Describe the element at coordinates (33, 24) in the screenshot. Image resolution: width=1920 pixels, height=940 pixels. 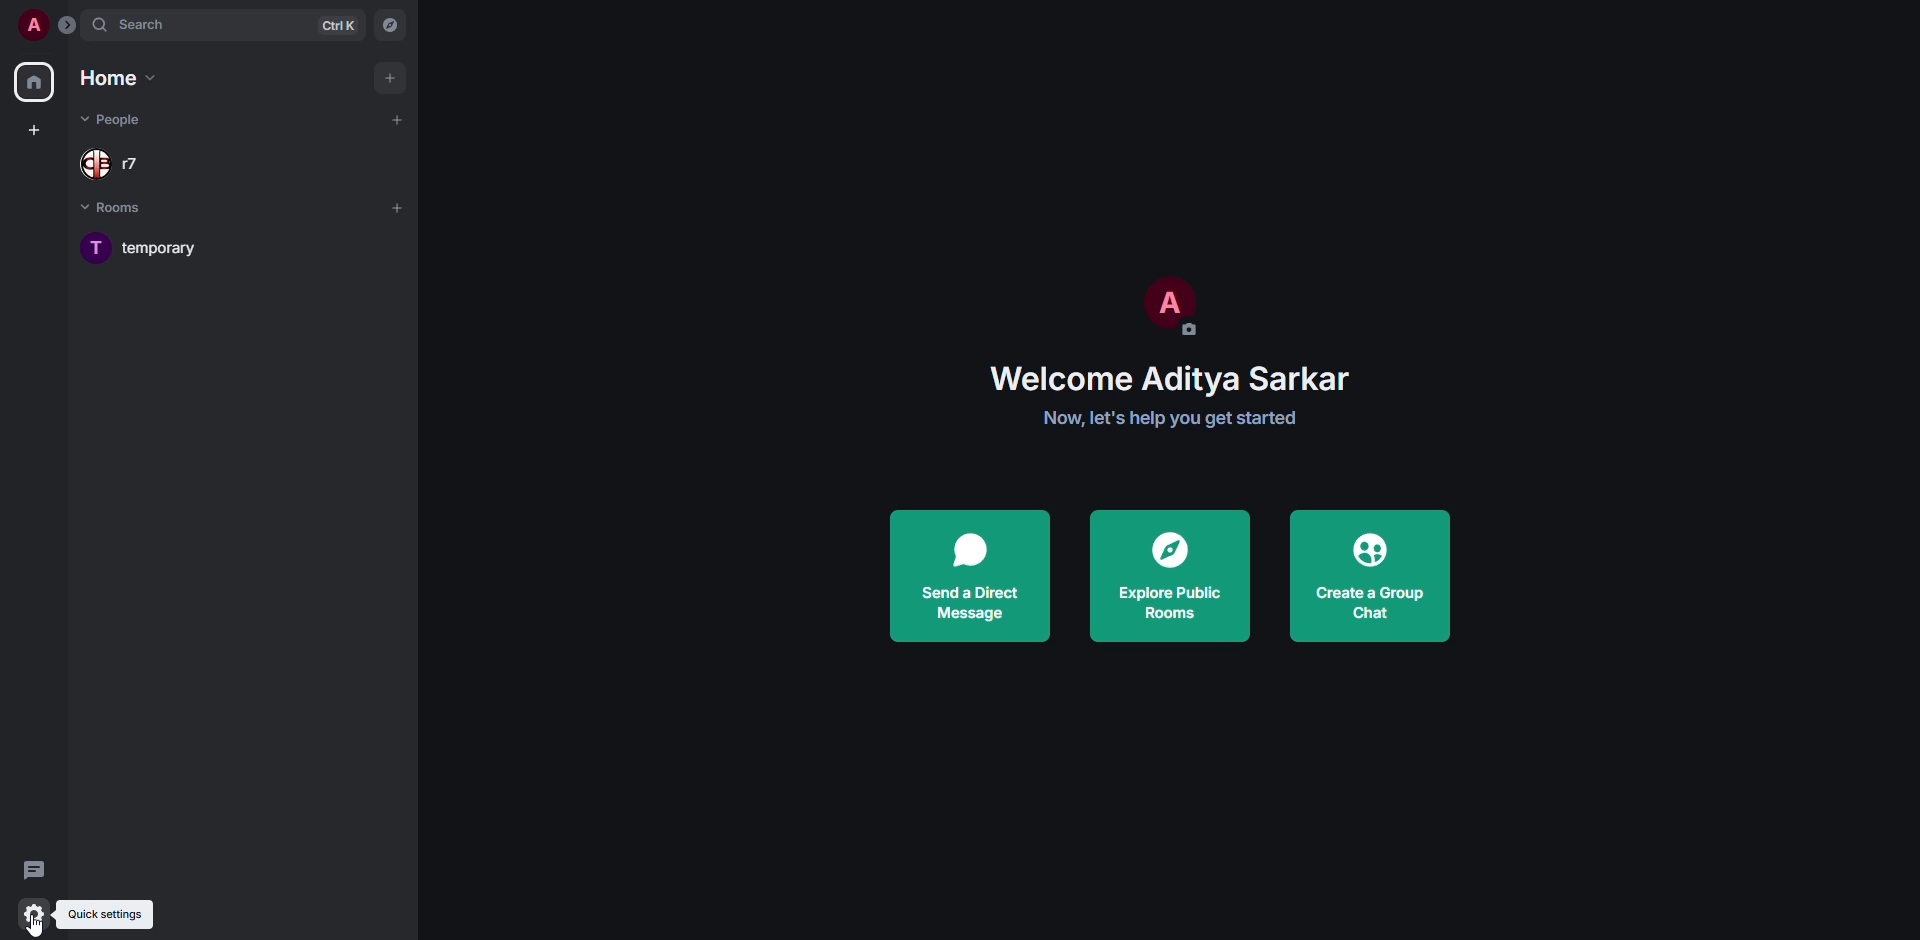
I see `profile` at that location.